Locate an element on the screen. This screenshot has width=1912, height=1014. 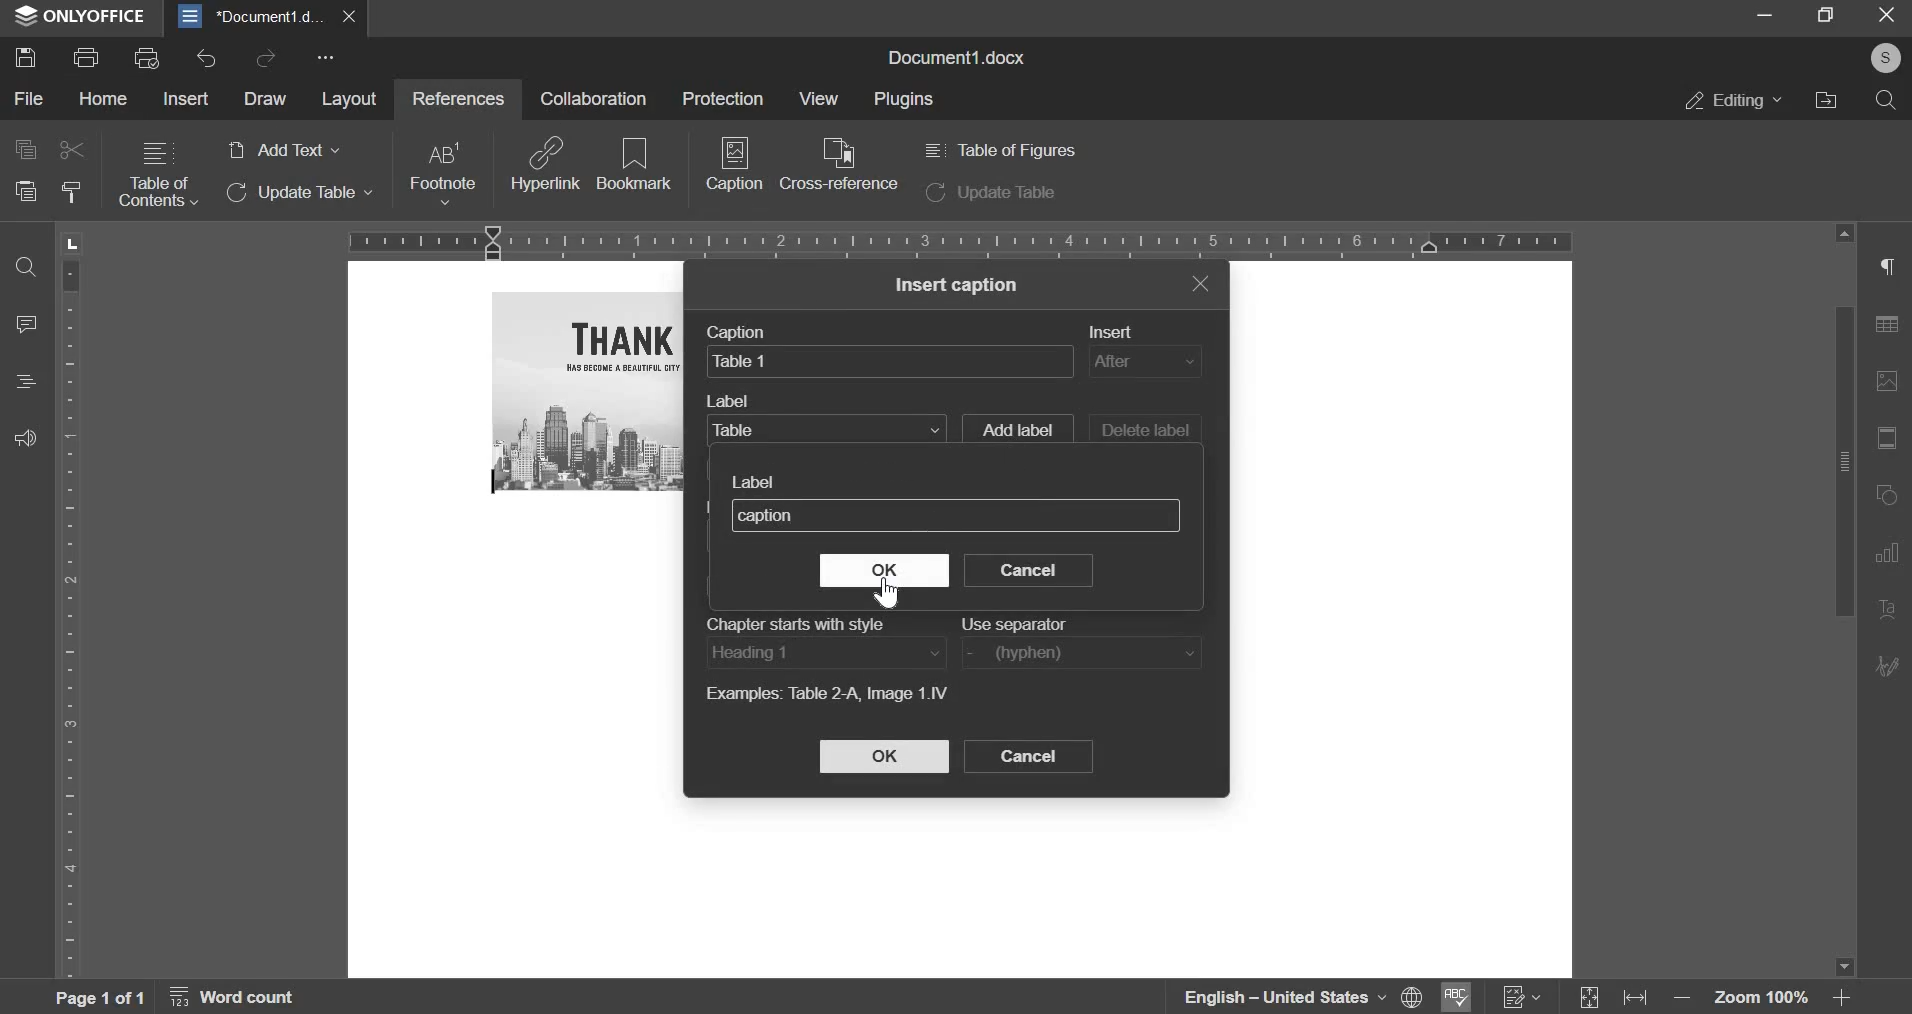
collaboration is located at coordinates (593, 98).